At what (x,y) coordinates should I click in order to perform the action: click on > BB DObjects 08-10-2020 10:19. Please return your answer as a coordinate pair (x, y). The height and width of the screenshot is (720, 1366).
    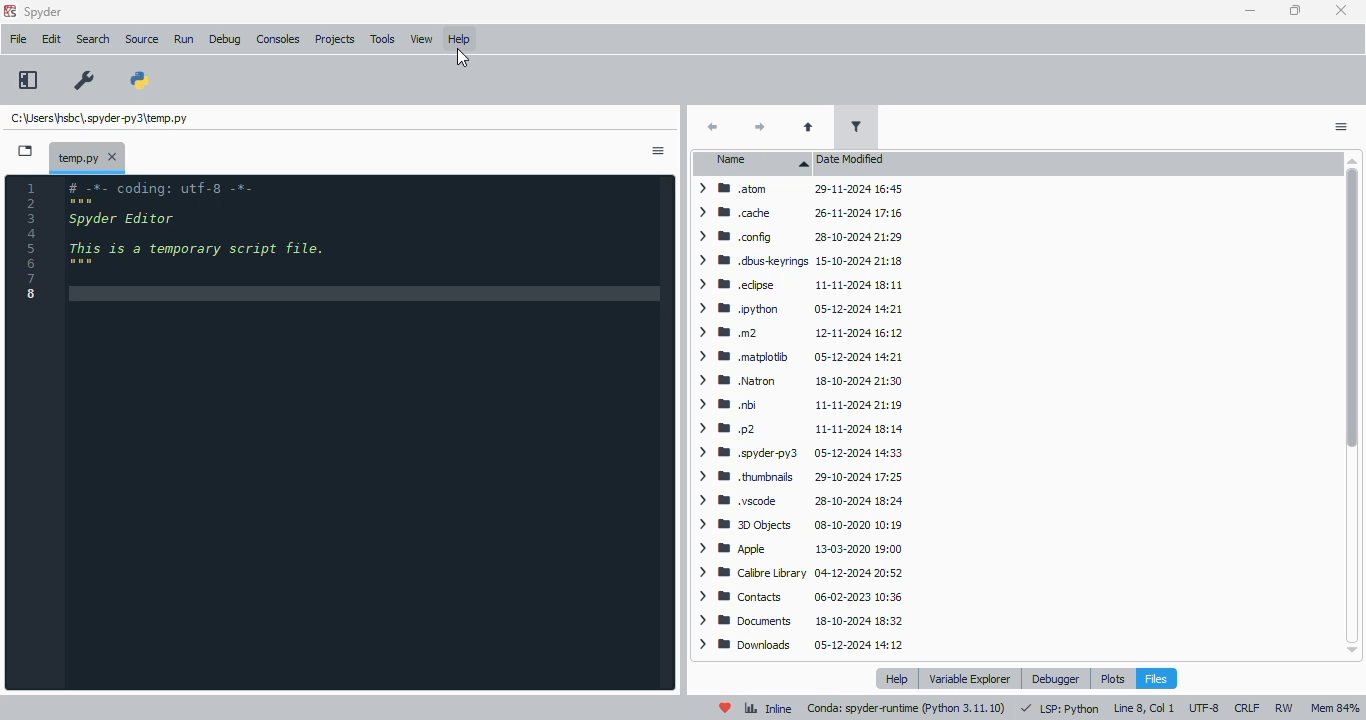
    Looking at the image, I should click on (798, 523).